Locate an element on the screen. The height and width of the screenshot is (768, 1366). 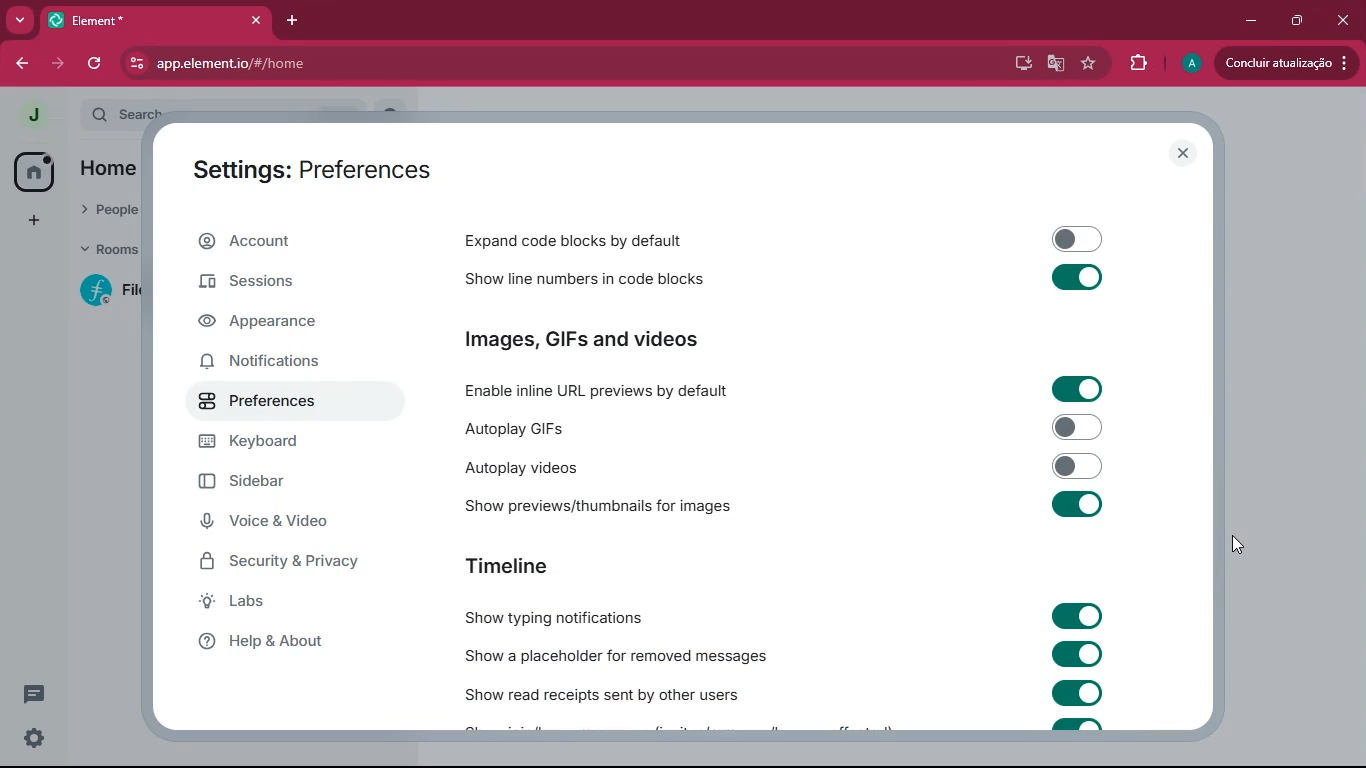
close is located at coordinates (1346, 19).